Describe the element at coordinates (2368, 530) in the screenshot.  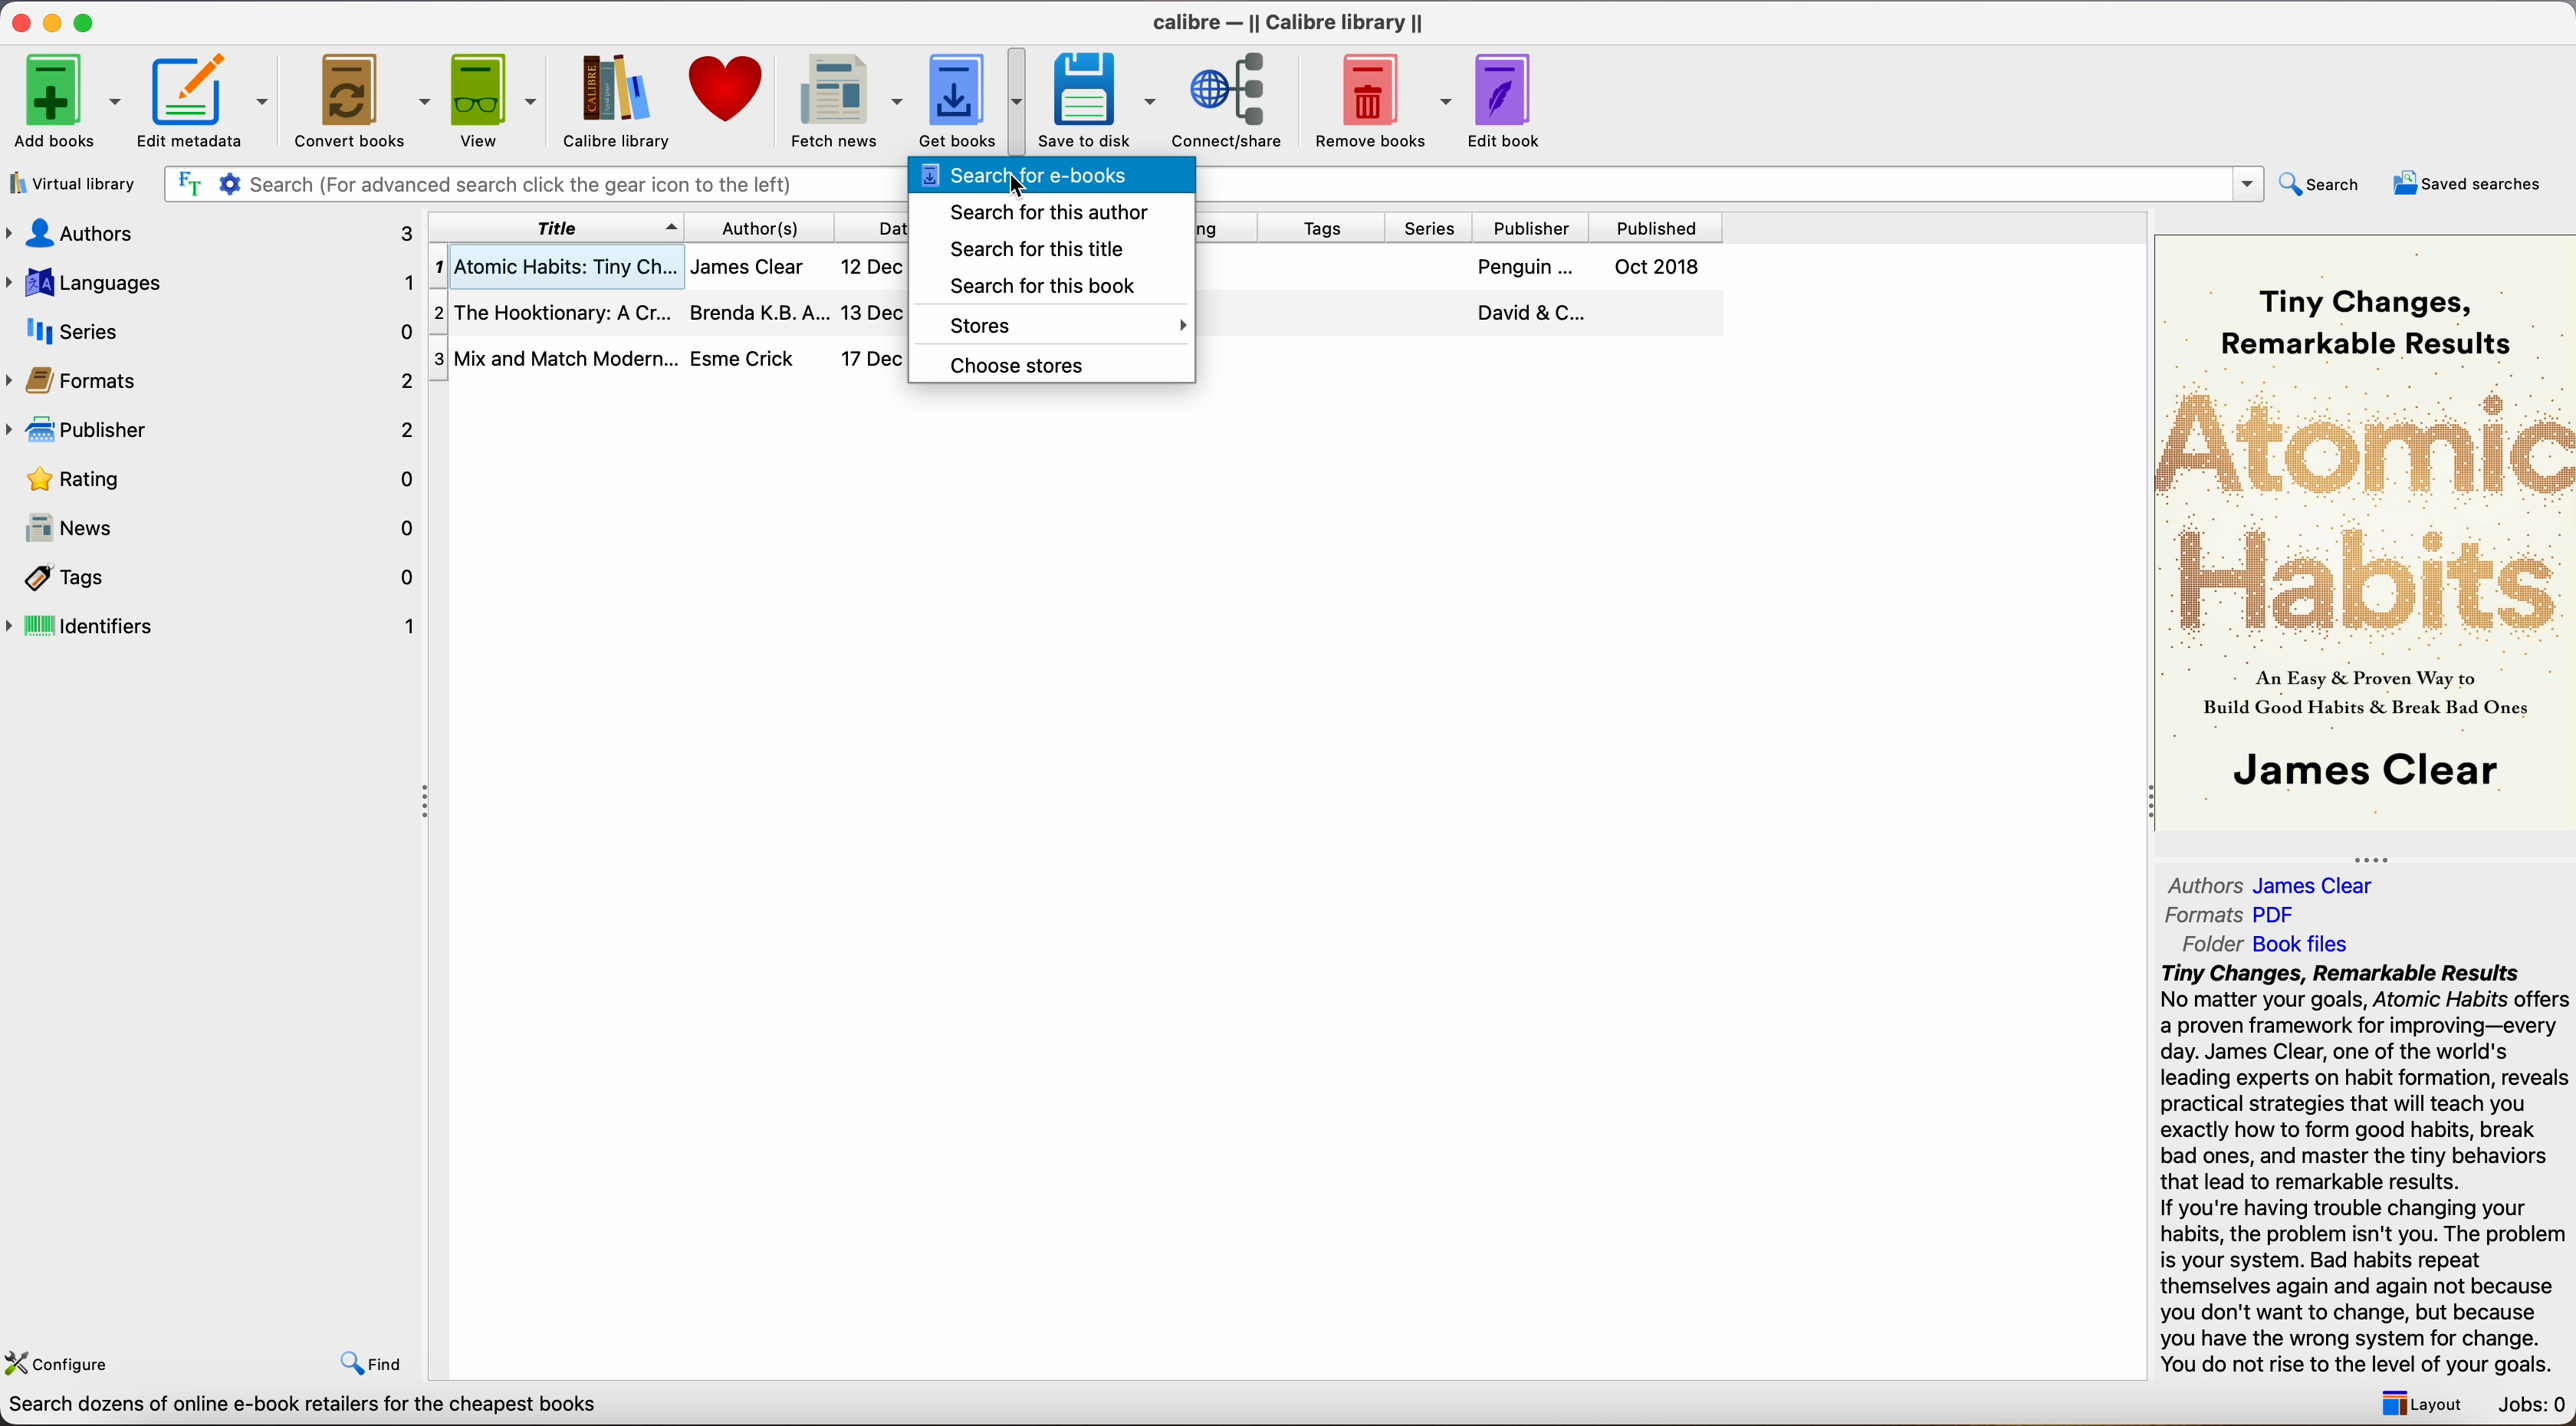
I see `book cover preview` at that location.